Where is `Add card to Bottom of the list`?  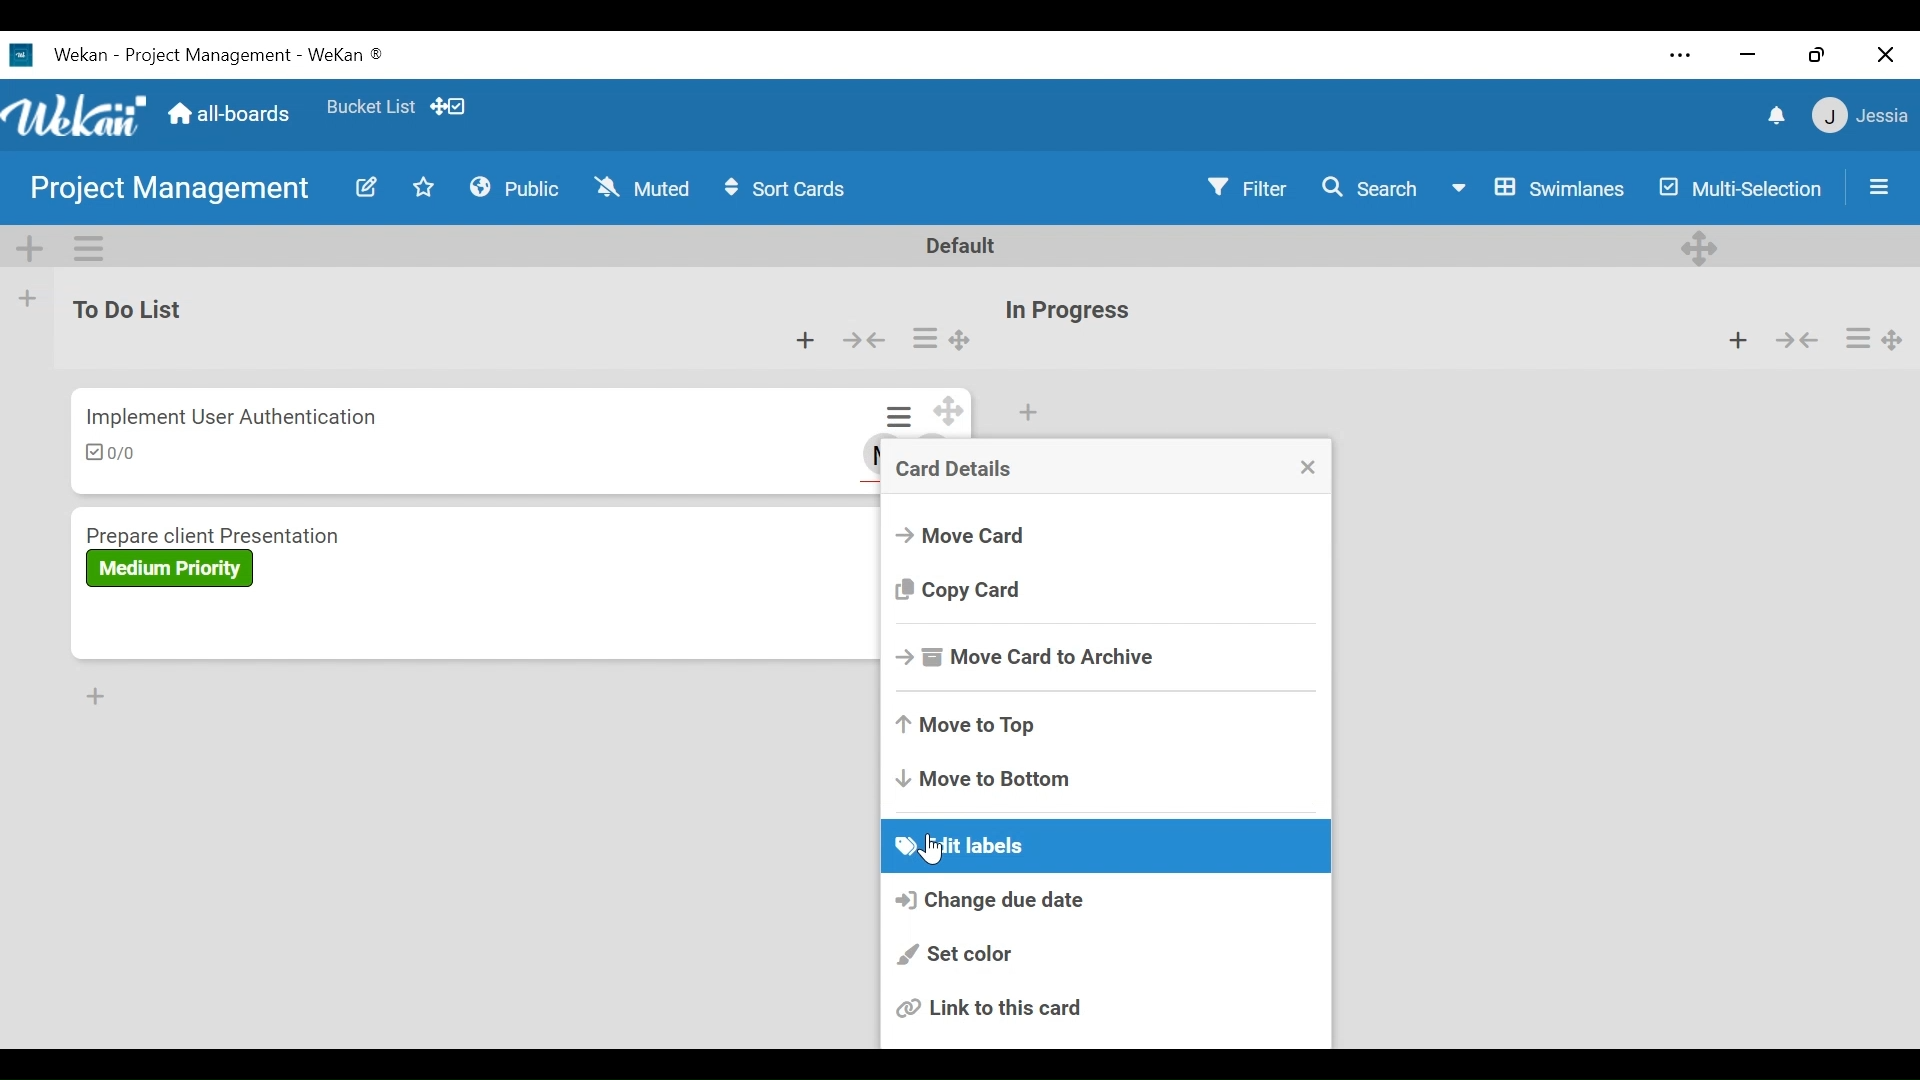 Add card to Bottom of the list is located at coordinates (94, 696).